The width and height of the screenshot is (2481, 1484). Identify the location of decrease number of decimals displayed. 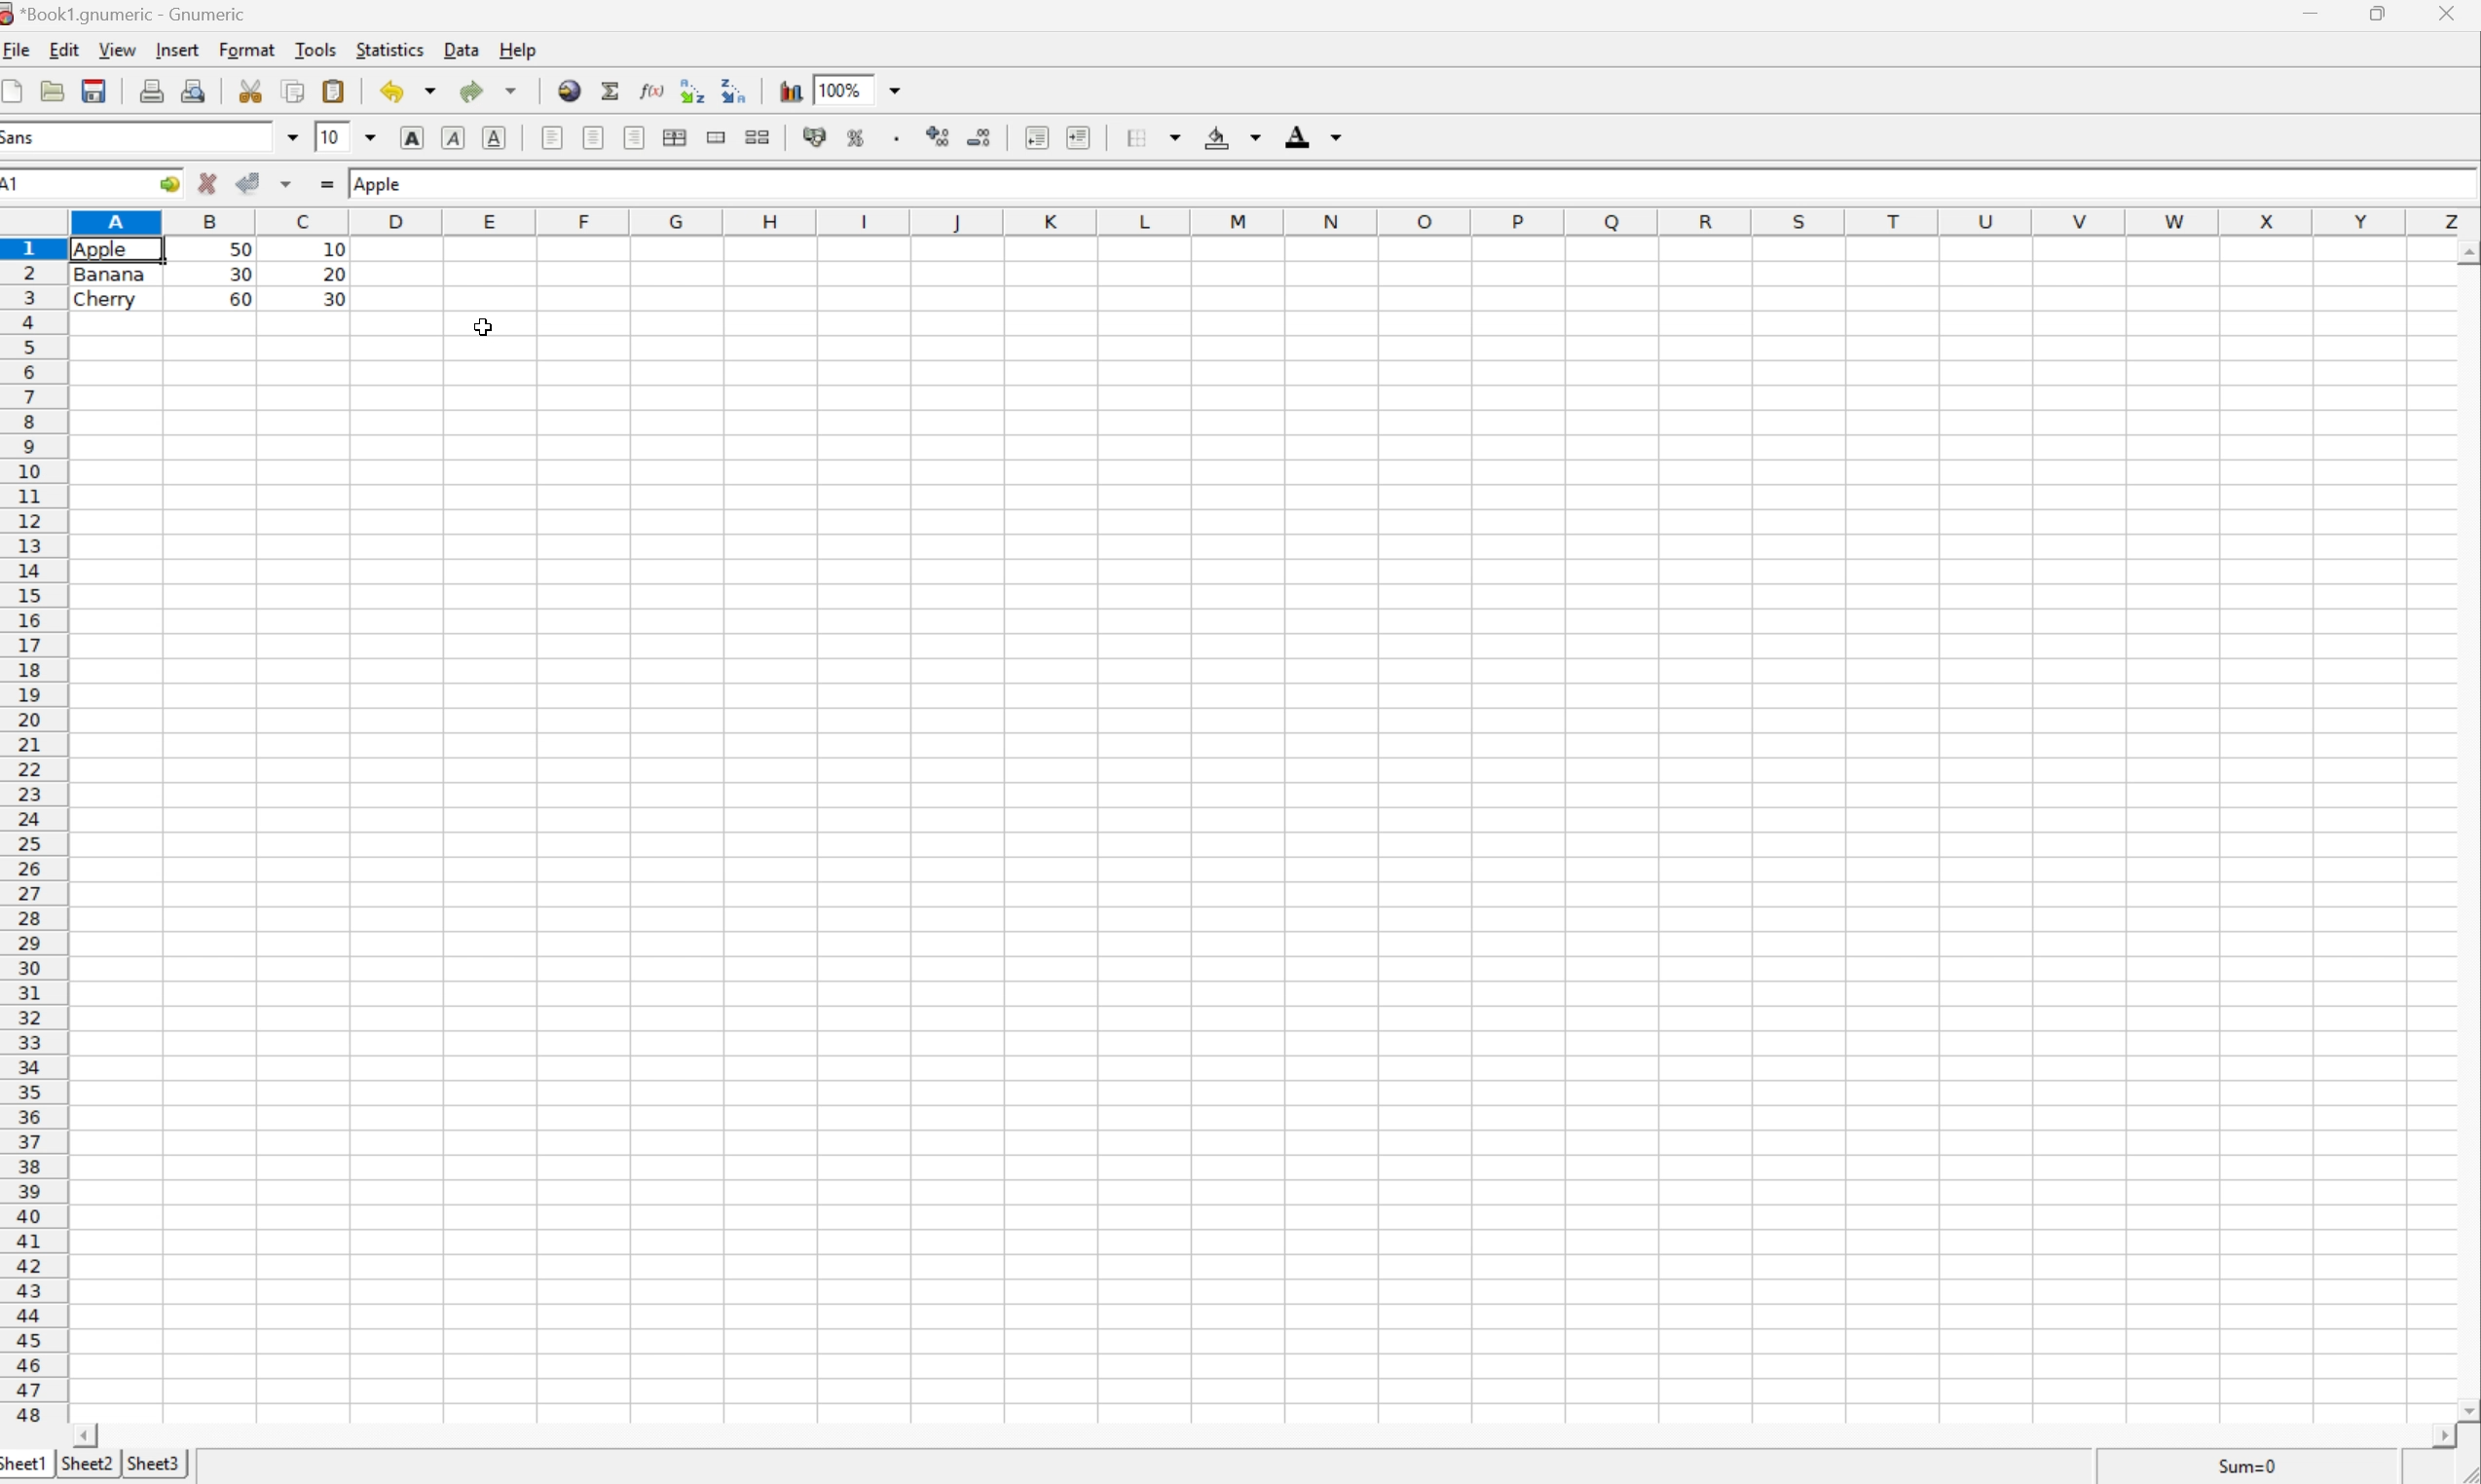
(979, 136).